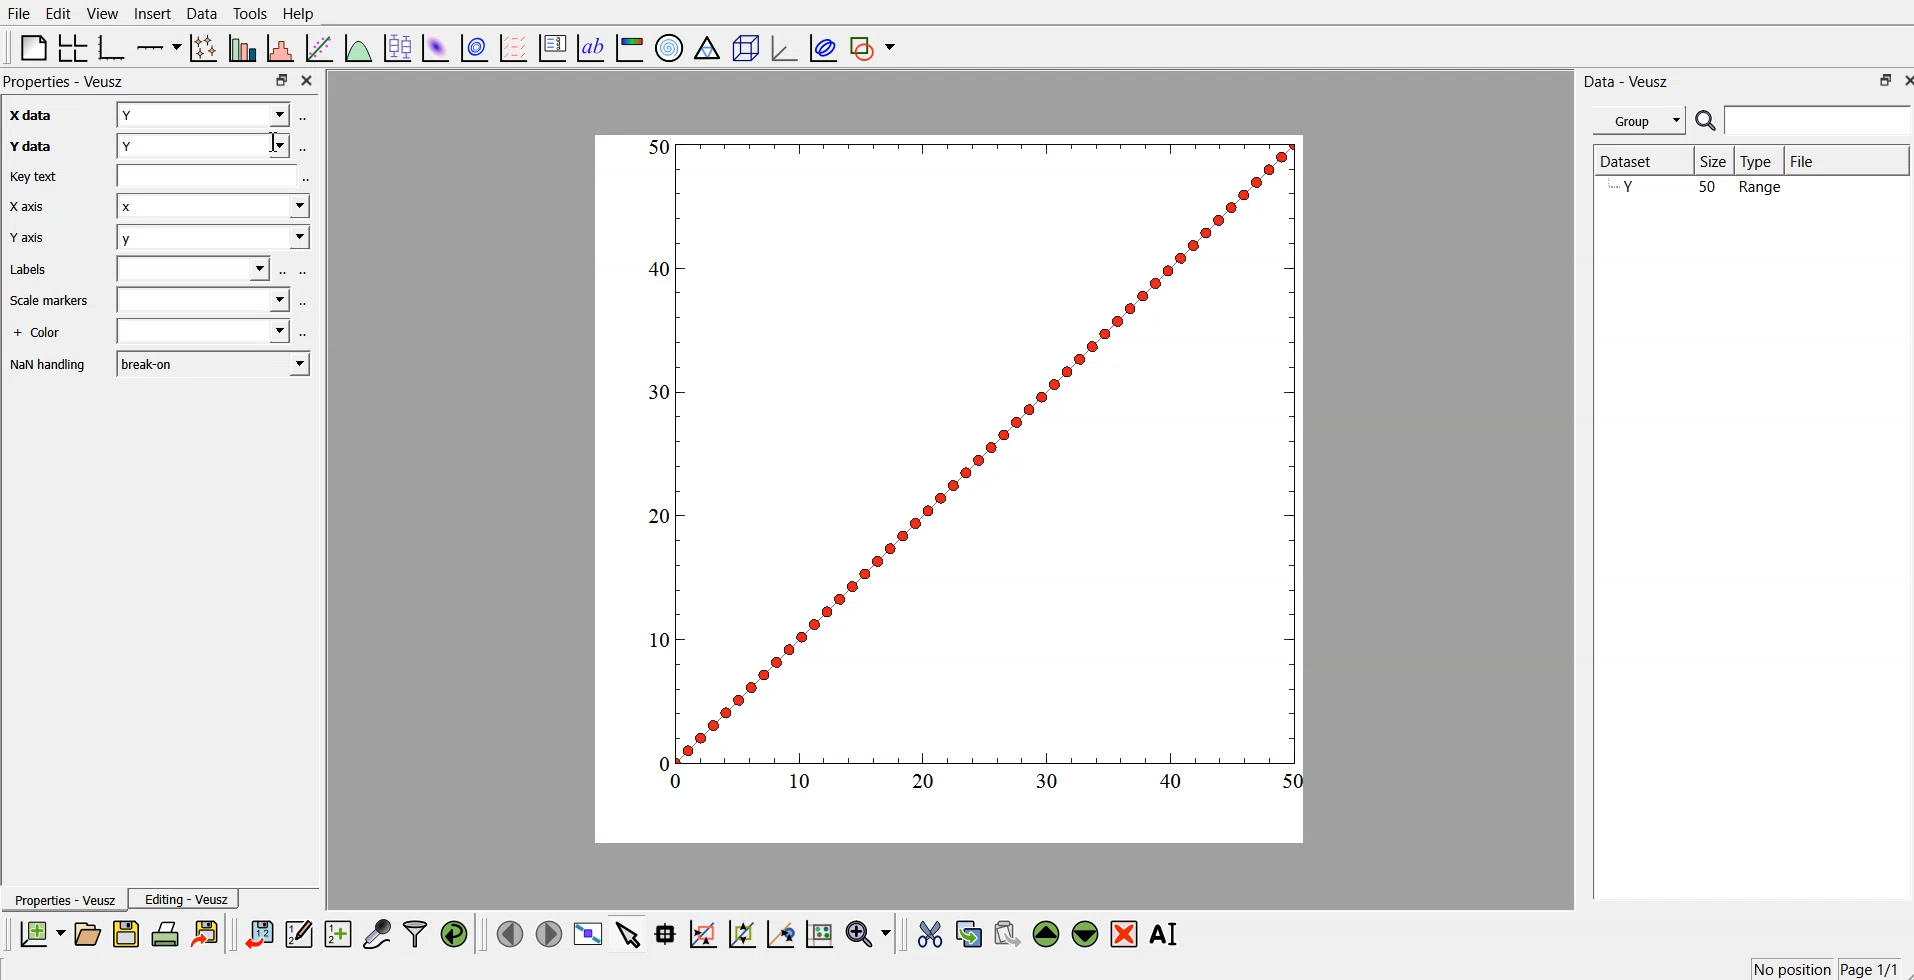 The height and width of the screenshot is (980, 1914). Describe the element at coordinates (951, 487) in the screenshot. I see `graph chart` at that location.